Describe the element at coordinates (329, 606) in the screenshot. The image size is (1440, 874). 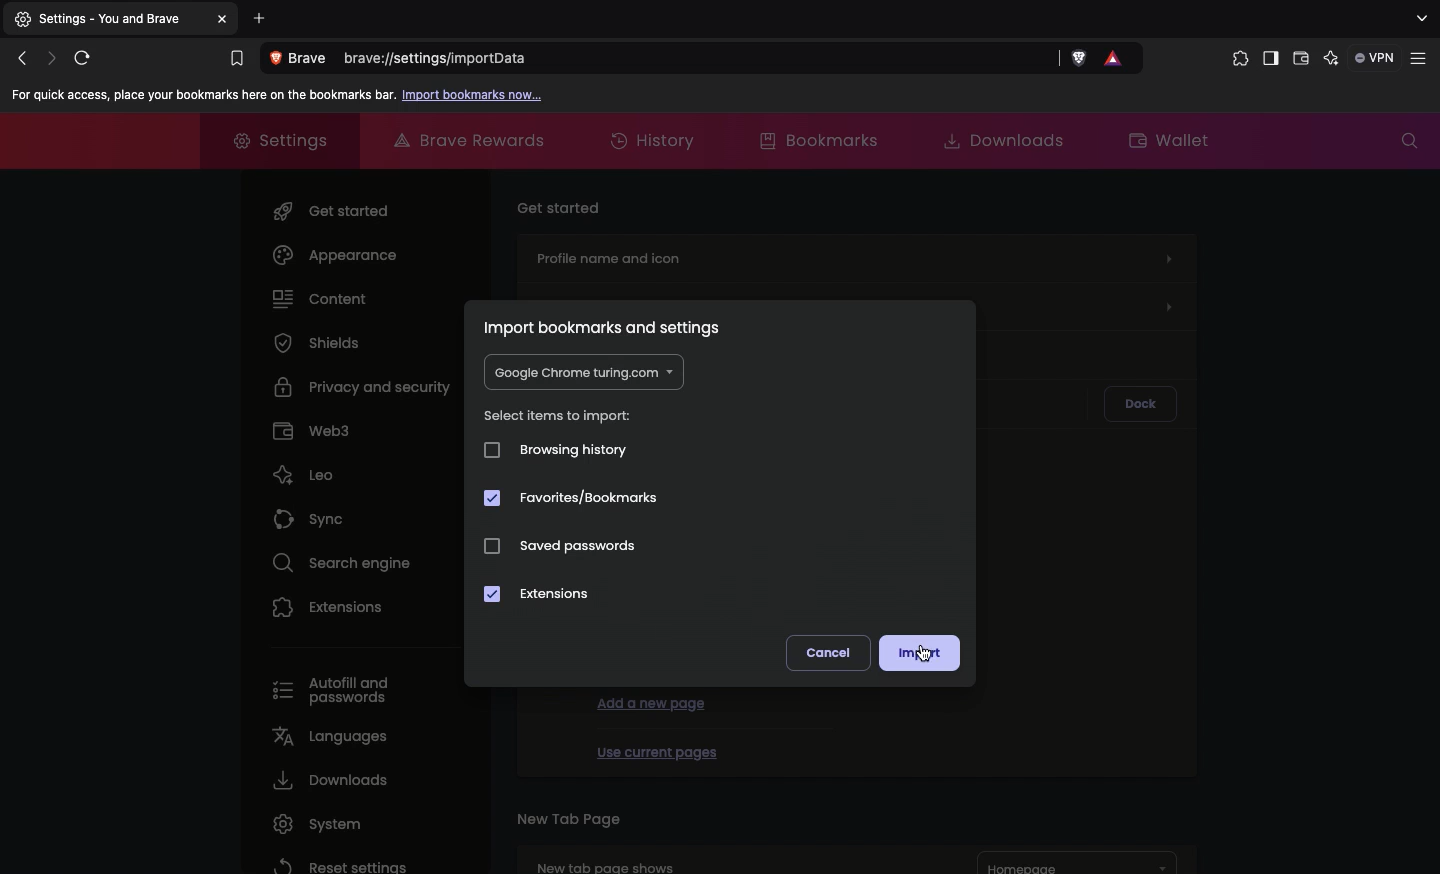
I see `Extensions` at that location.